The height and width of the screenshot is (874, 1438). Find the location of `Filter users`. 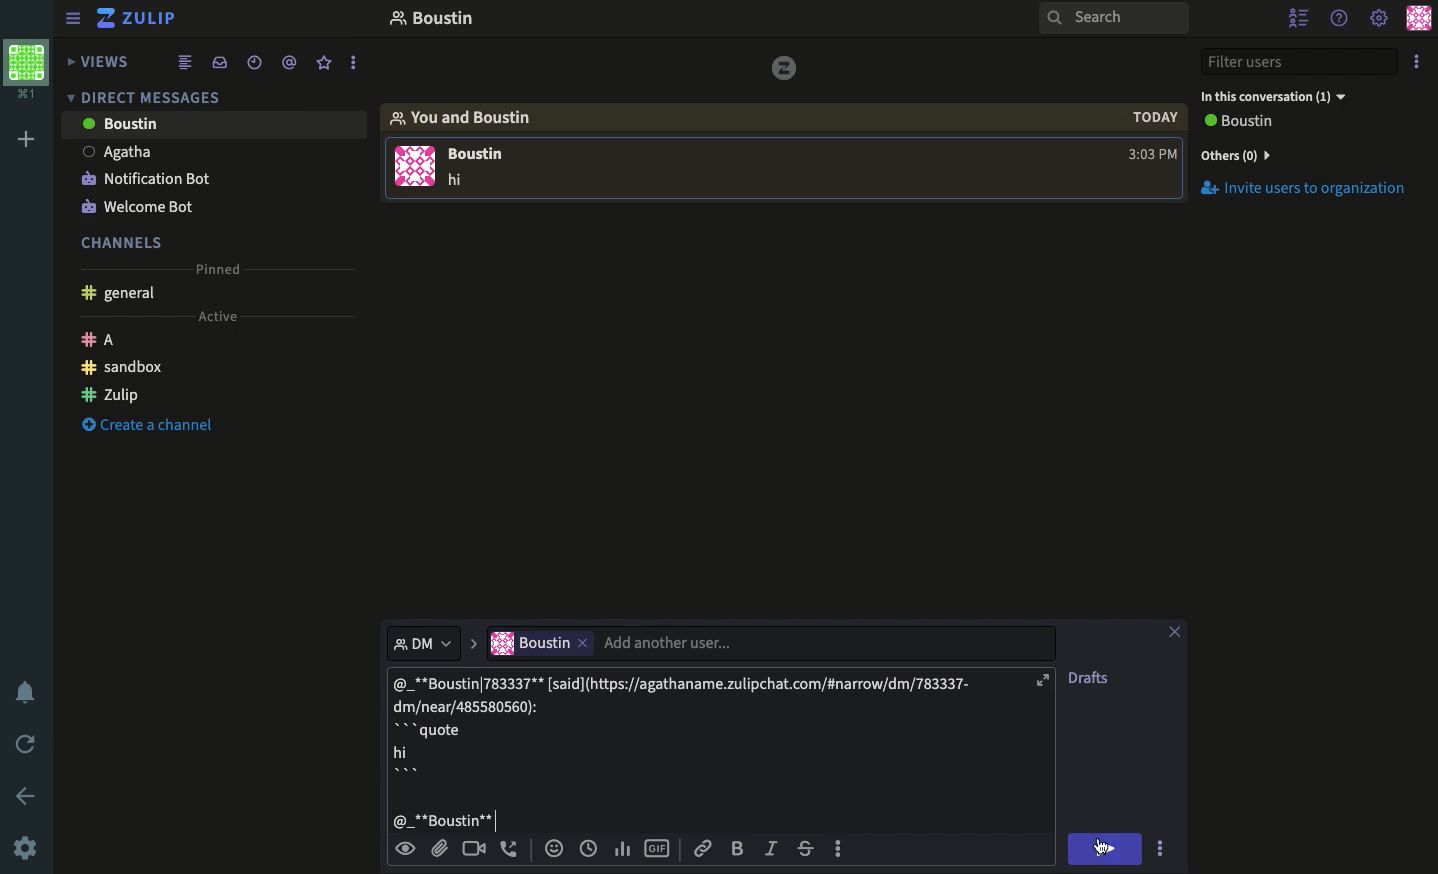

Filter users is located at coordinates (1302, 63).